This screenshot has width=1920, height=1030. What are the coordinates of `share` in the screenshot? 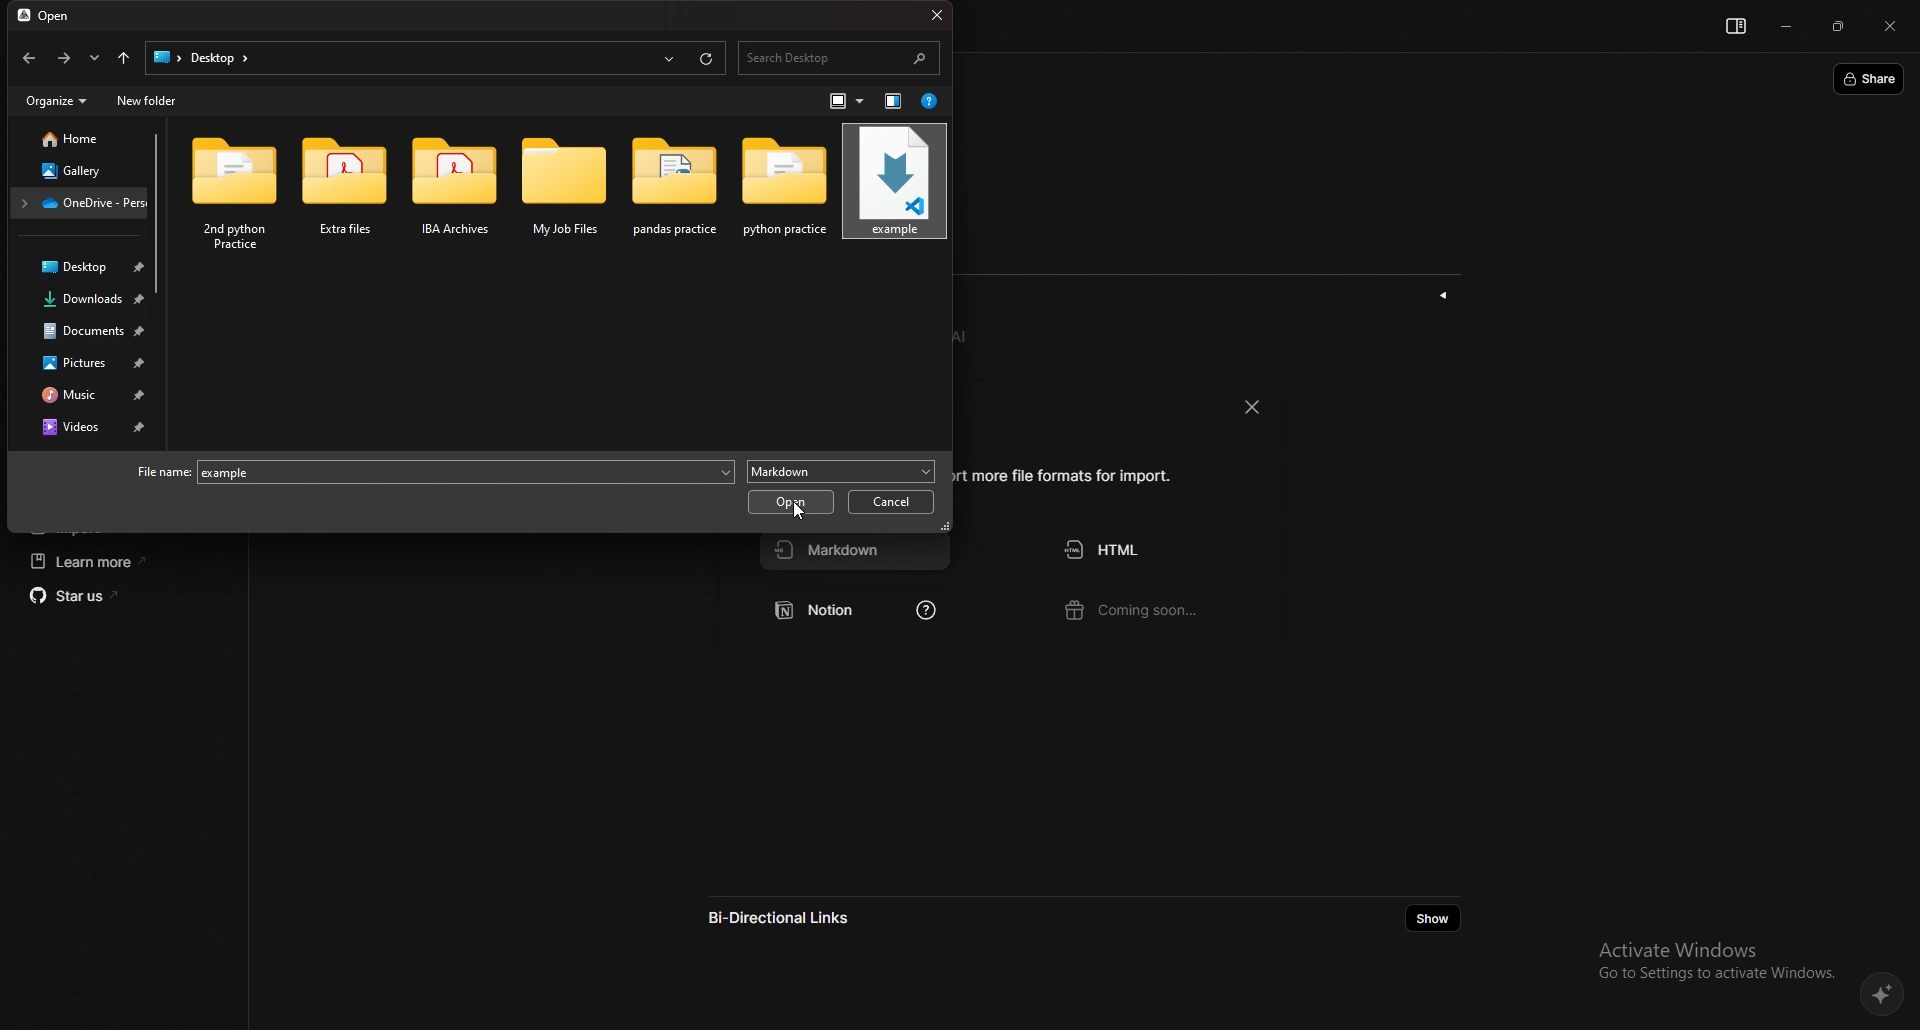 It's located at (1870, 78).